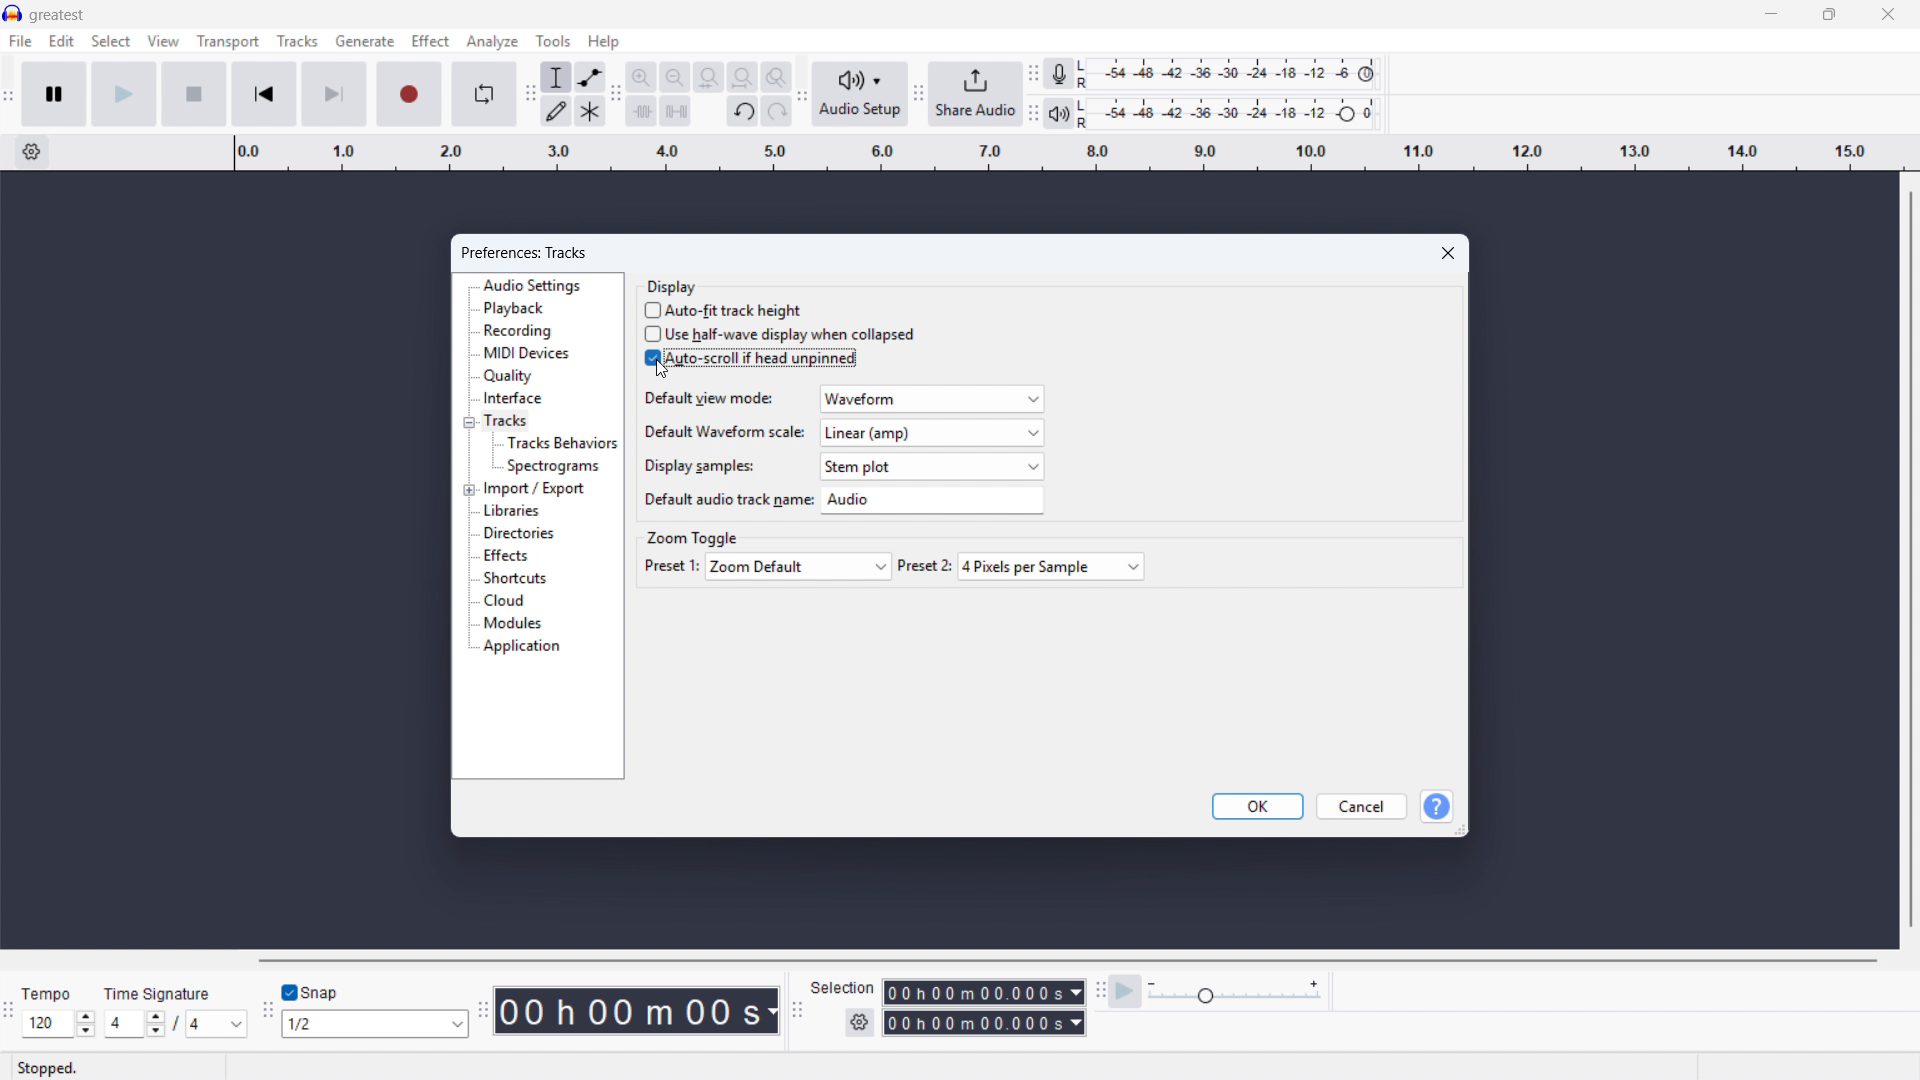 The width and height of the screenshot is (1920, 1080). I want to click on Playback metre , so click(1059, 114).